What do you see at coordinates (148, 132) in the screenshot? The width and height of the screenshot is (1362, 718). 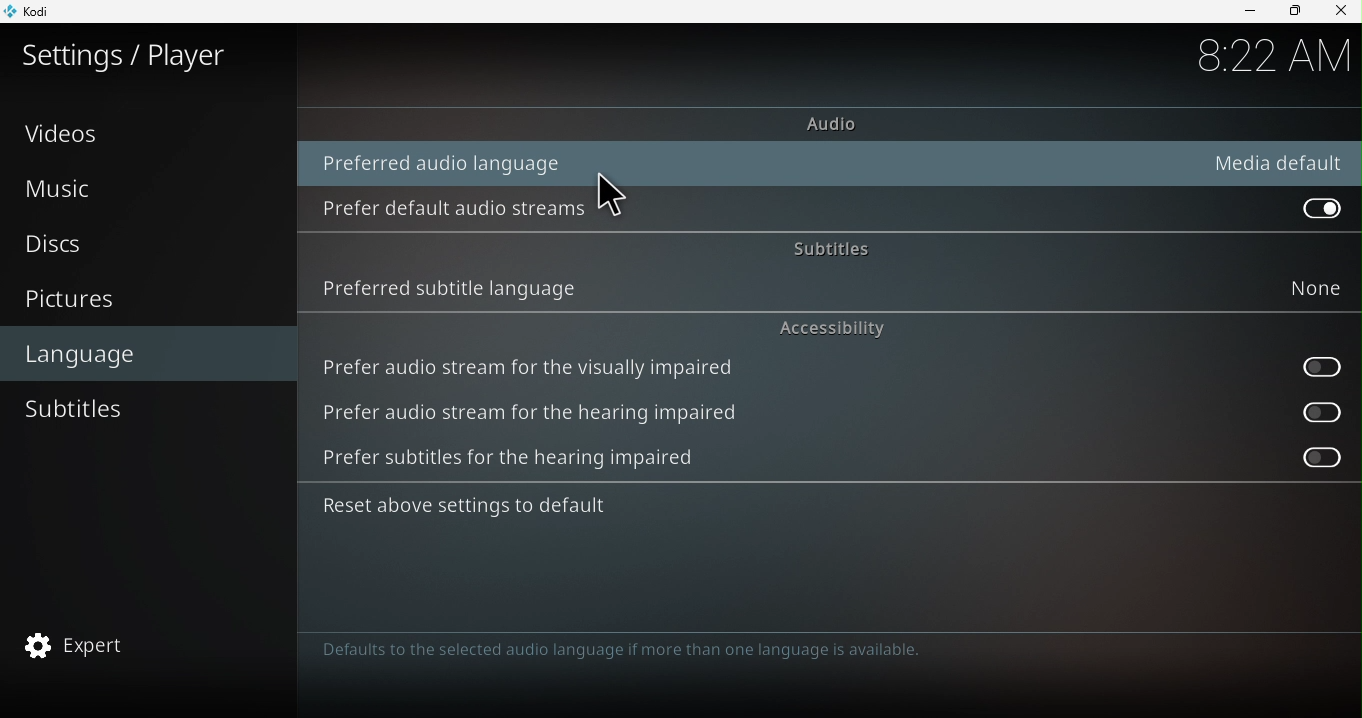 I see `Videos` at bounding box center [148, 132].